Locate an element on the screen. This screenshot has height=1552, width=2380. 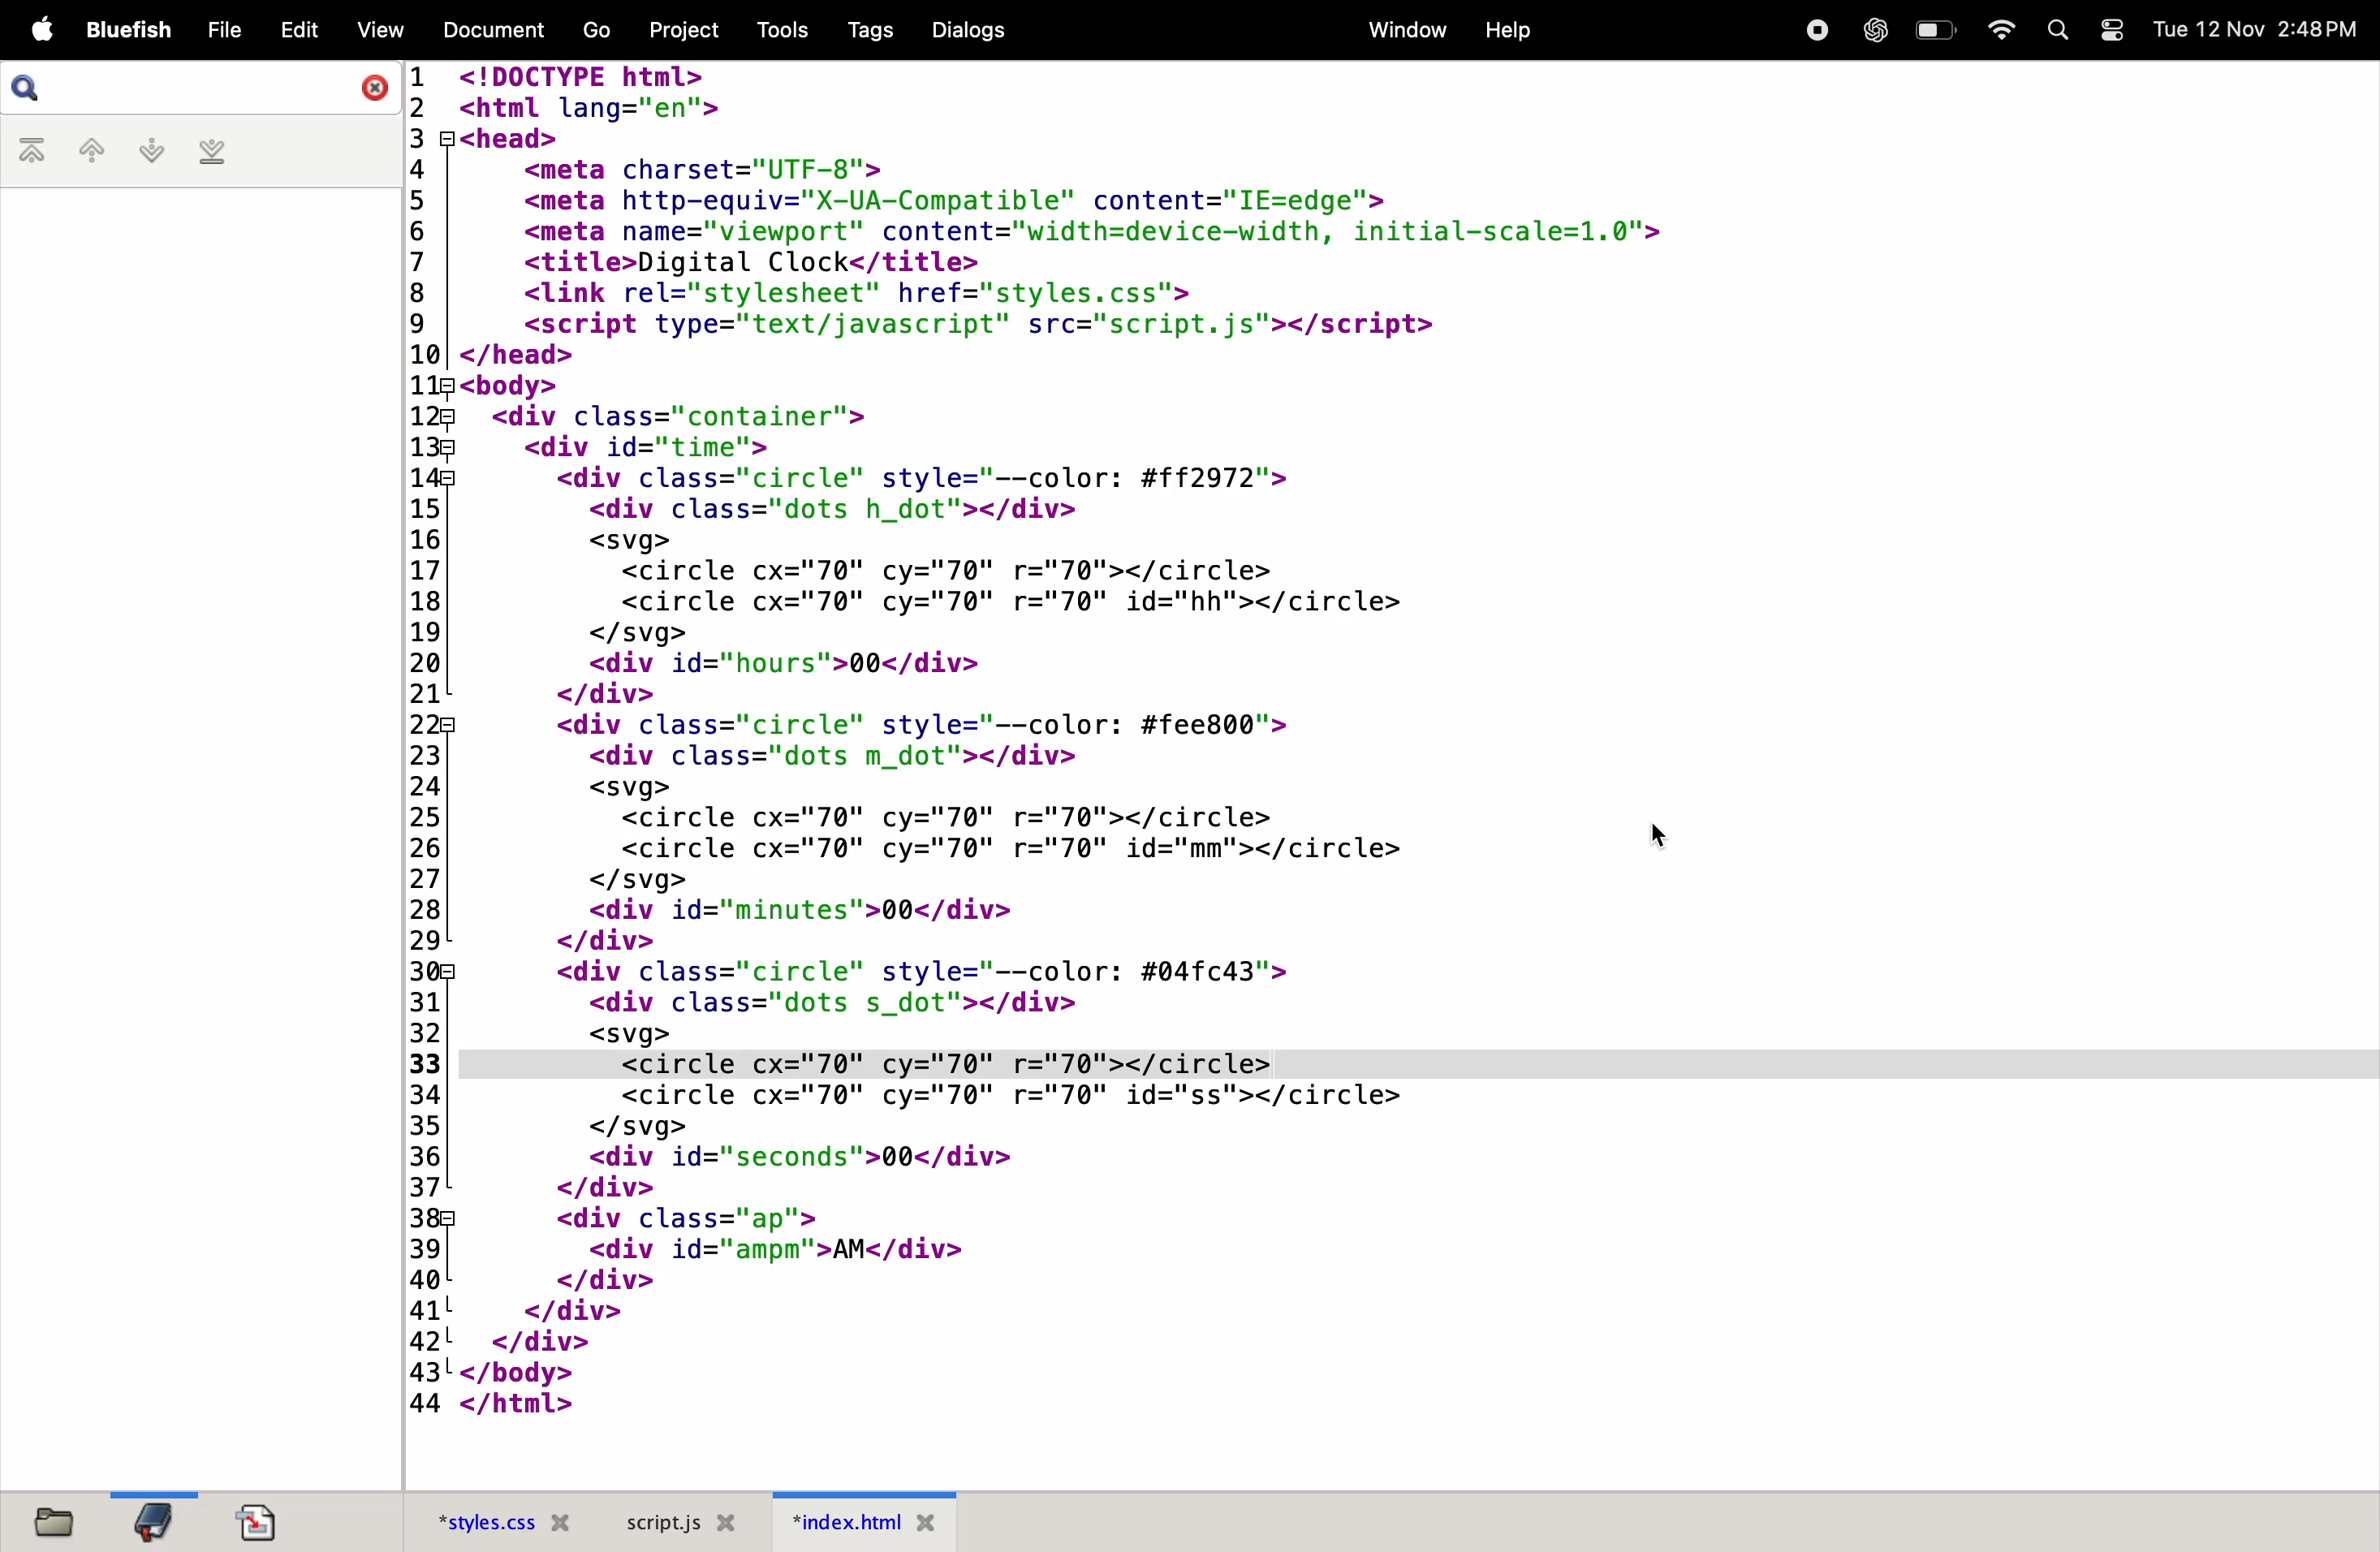
apple menu is located at coordinates (30, 28).